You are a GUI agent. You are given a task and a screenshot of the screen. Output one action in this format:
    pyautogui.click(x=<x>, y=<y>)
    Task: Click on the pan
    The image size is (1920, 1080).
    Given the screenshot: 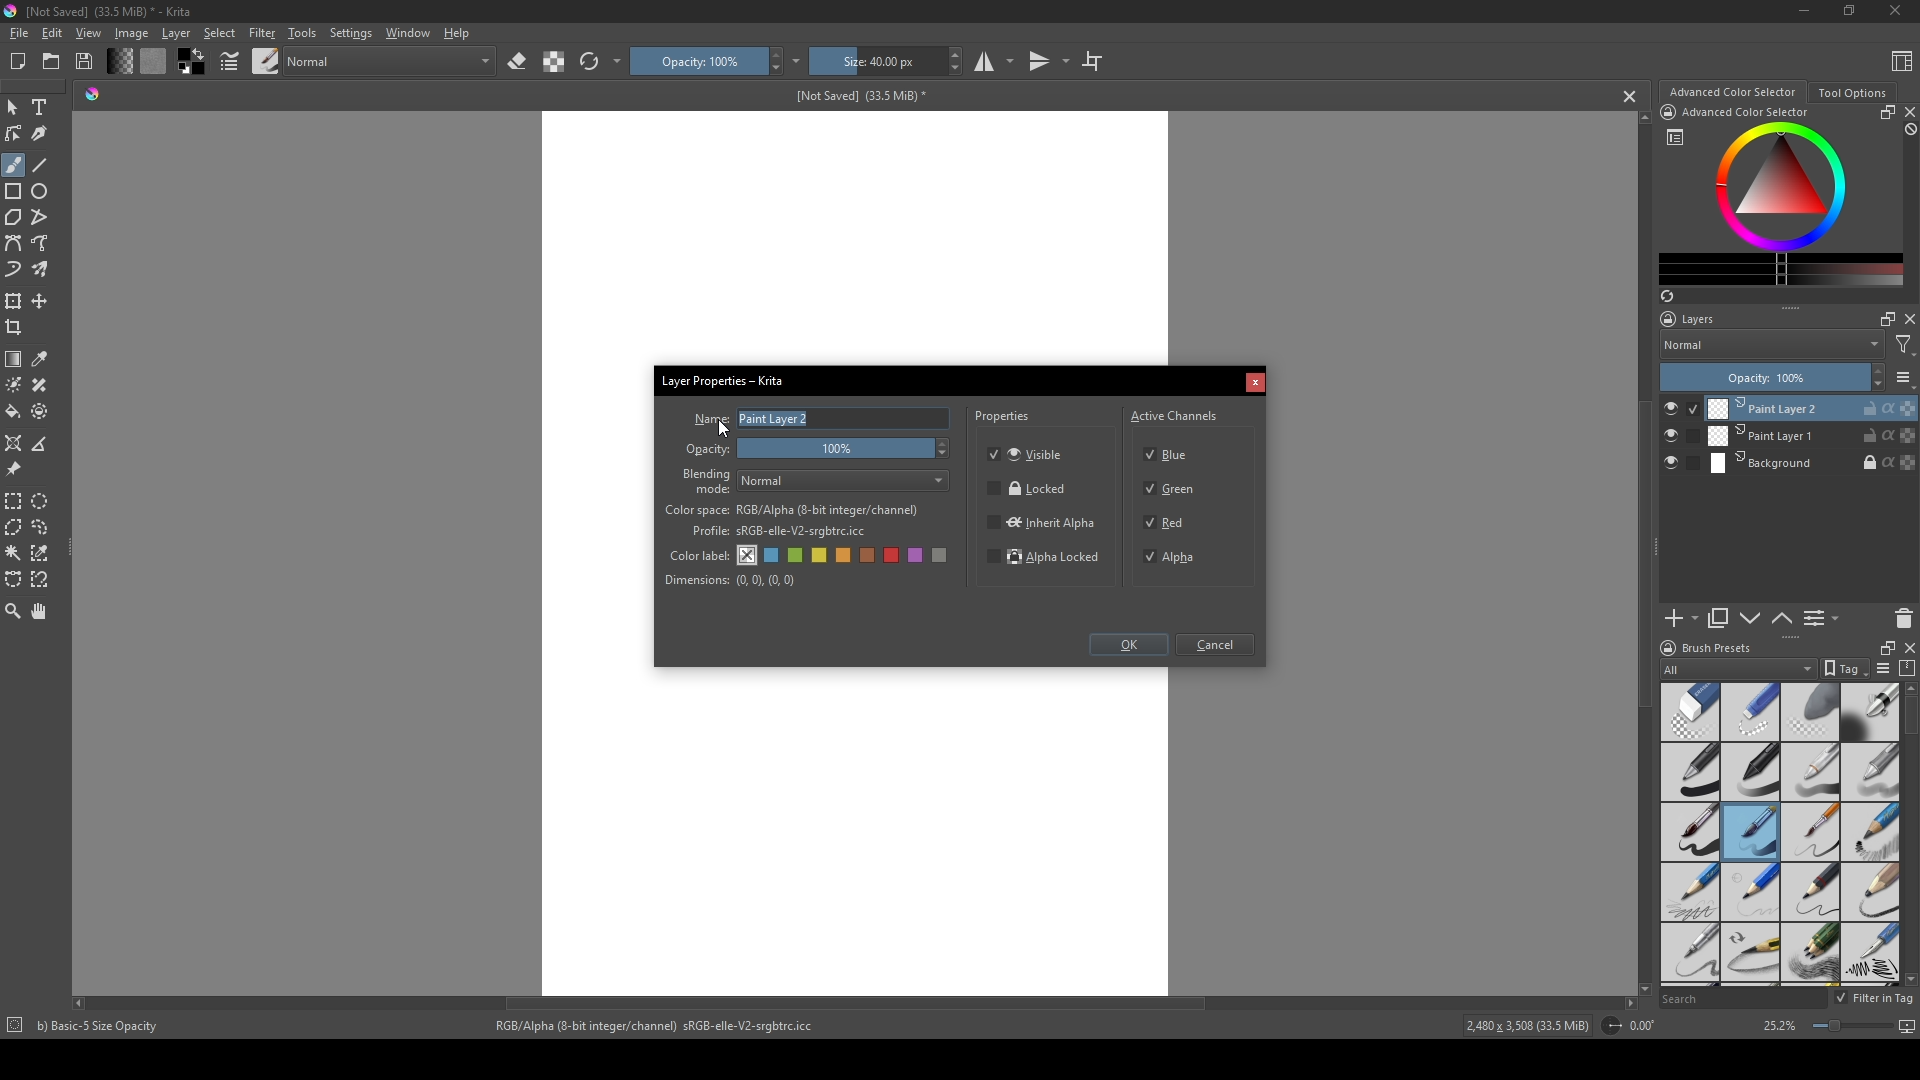 What is the action you would take?
    pyautogui.click(x=41, y=611)
    